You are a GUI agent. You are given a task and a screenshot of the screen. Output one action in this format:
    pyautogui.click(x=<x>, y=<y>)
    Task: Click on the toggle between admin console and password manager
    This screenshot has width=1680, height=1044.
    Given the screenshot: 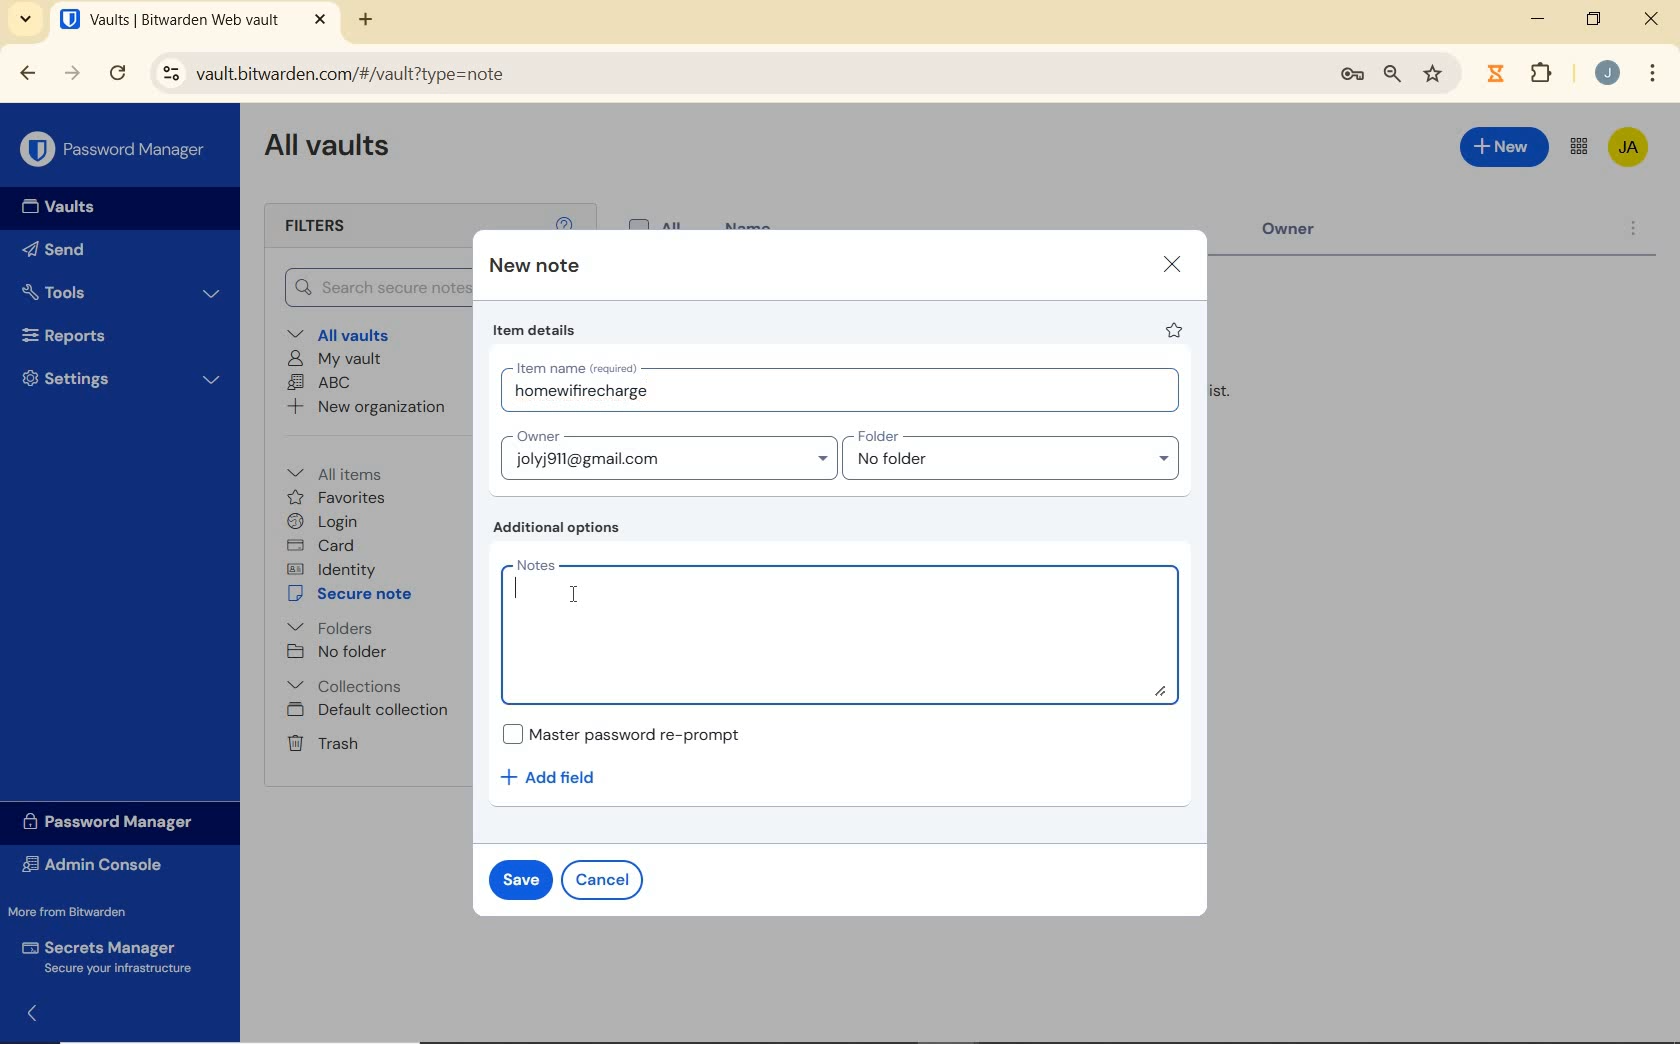 What is the action you would take?
    pyautogui.click(x=1579, y=148)
    